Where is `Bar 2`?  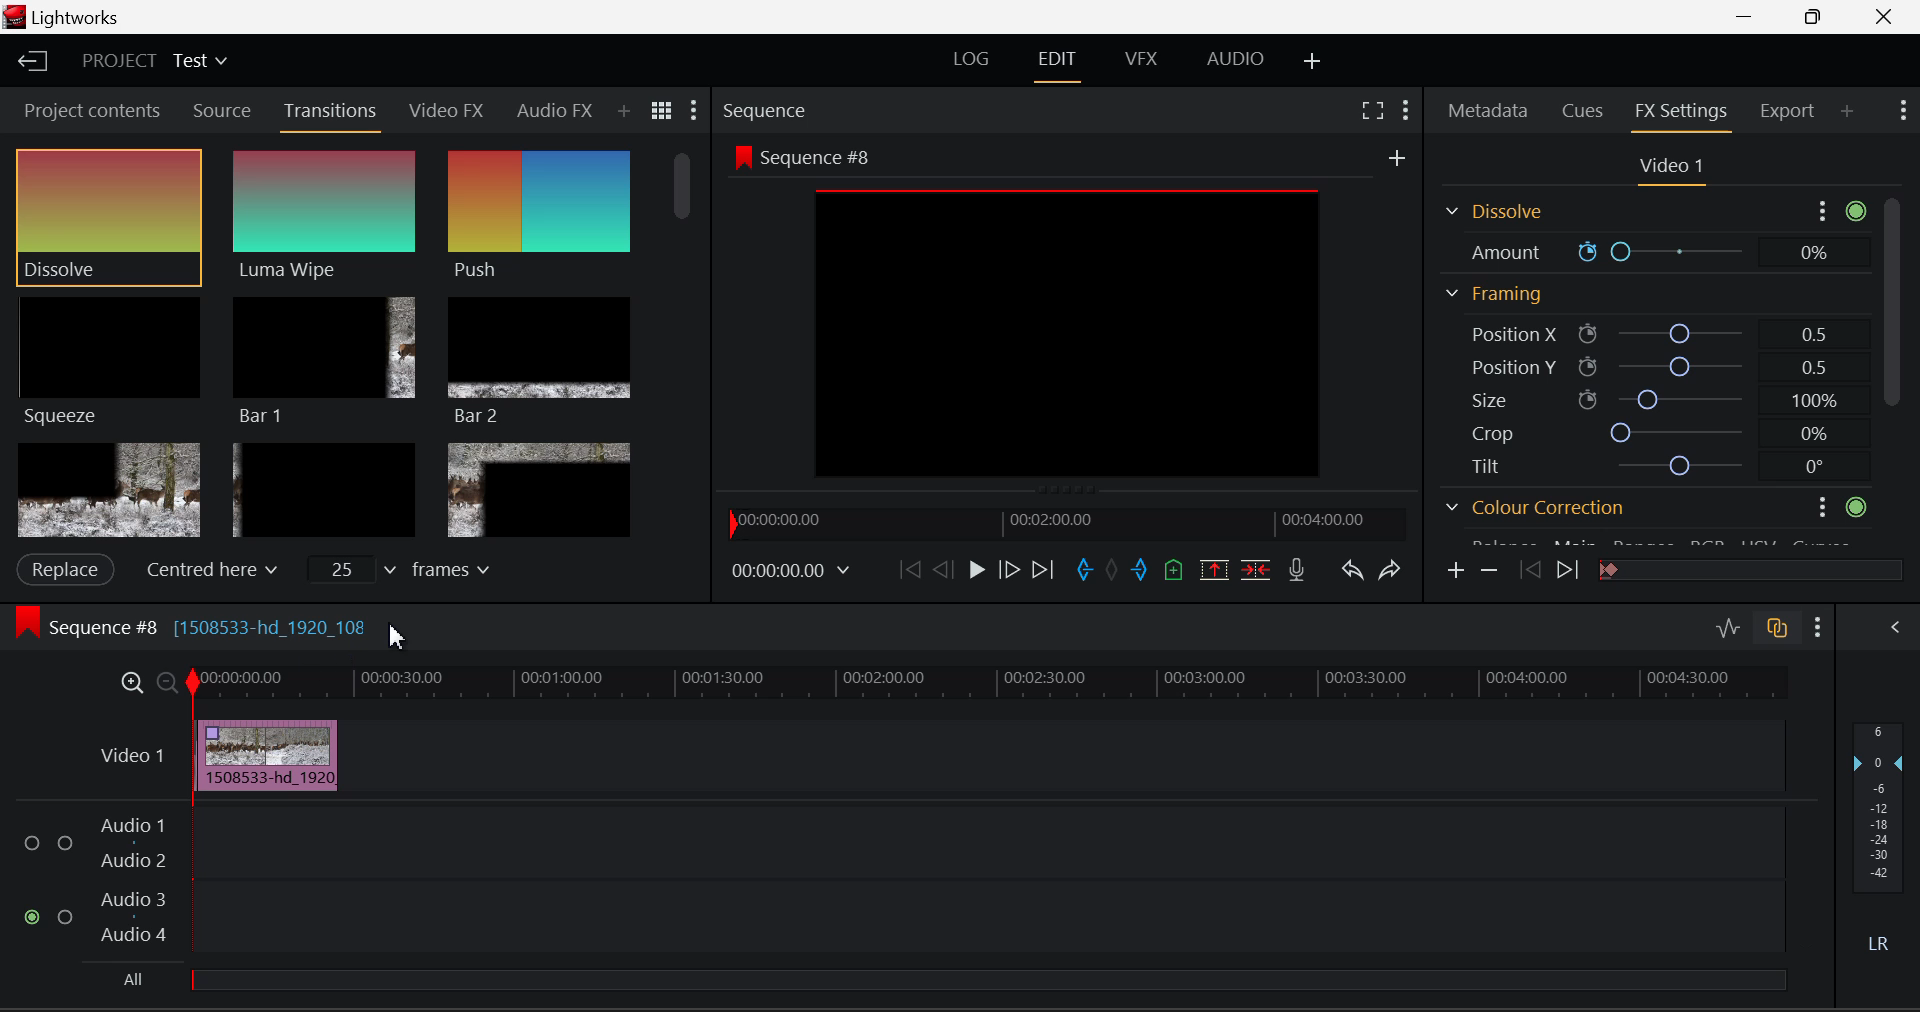 Bar 2 is located at coordinates (540, 363).